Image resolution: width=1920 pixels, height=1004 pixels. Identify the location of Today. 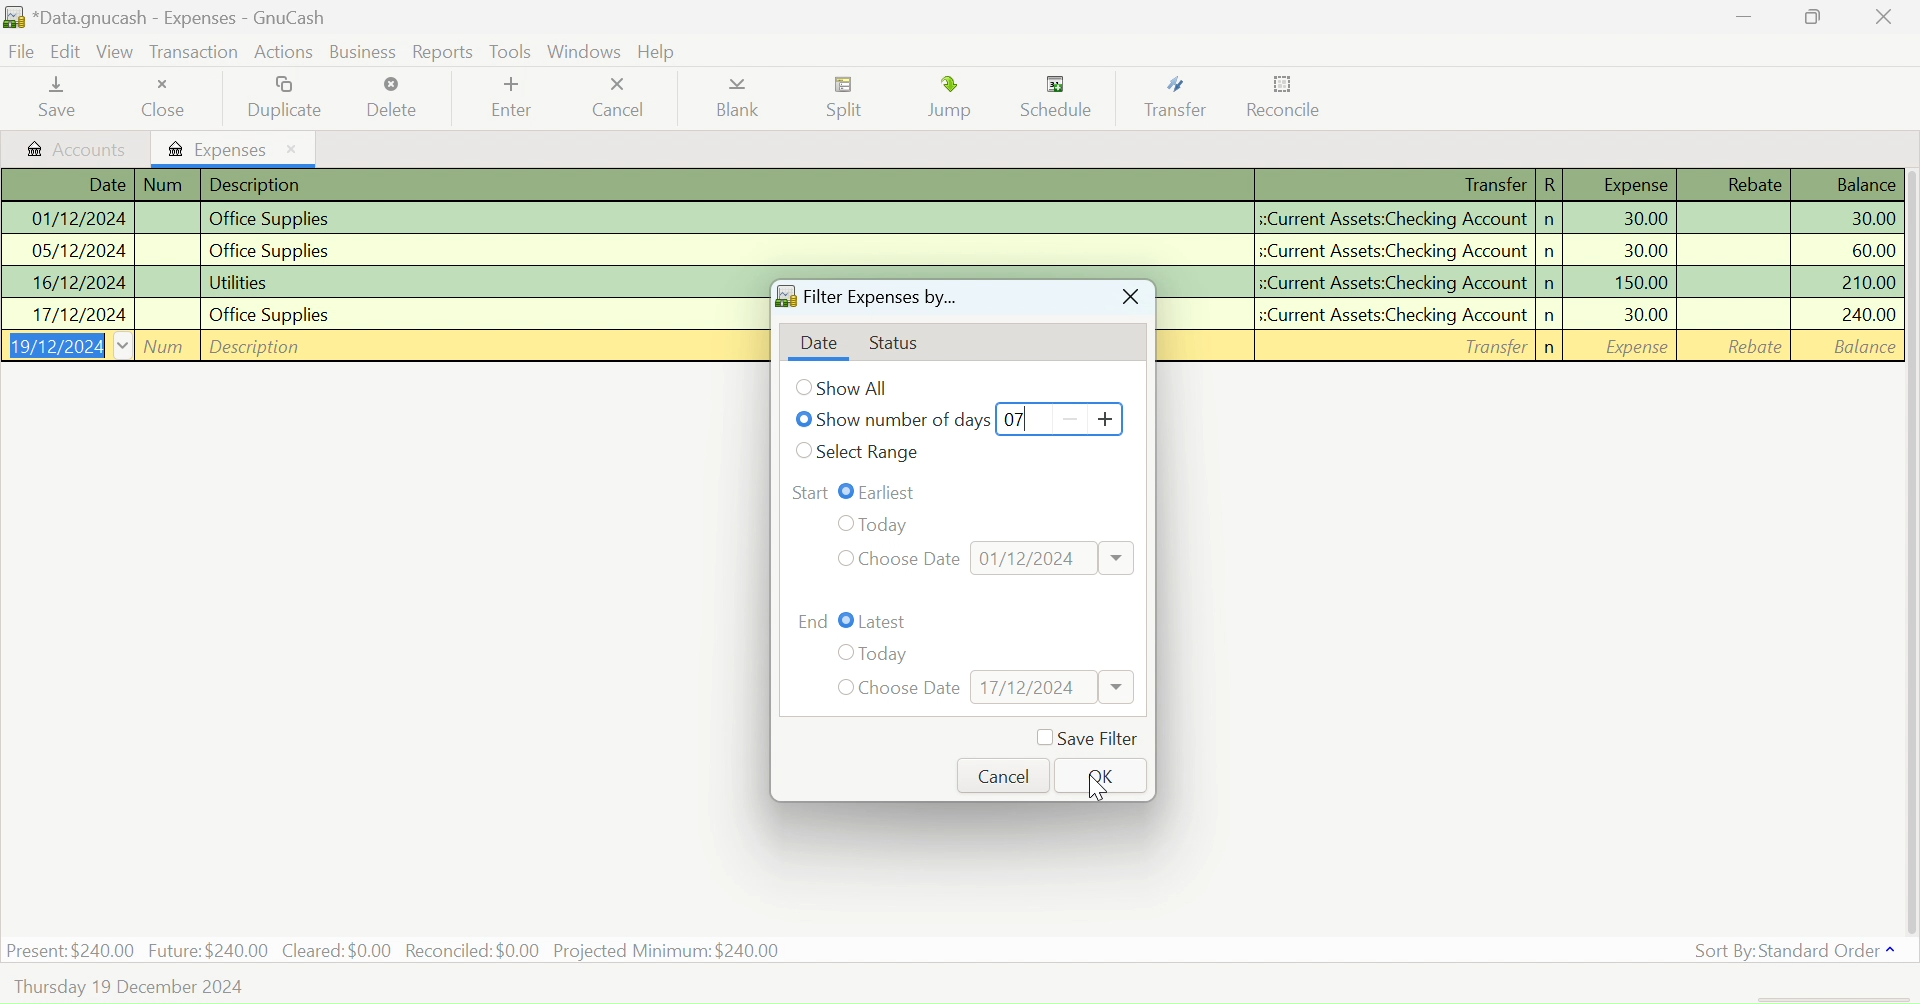
(886, 655).